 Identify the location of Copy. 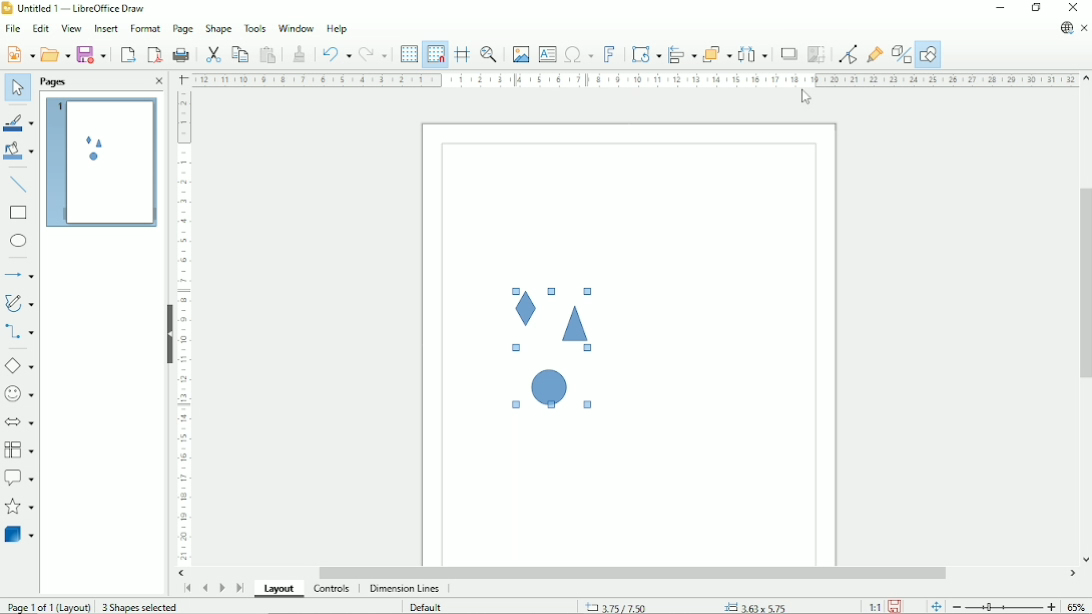
(239, 53).